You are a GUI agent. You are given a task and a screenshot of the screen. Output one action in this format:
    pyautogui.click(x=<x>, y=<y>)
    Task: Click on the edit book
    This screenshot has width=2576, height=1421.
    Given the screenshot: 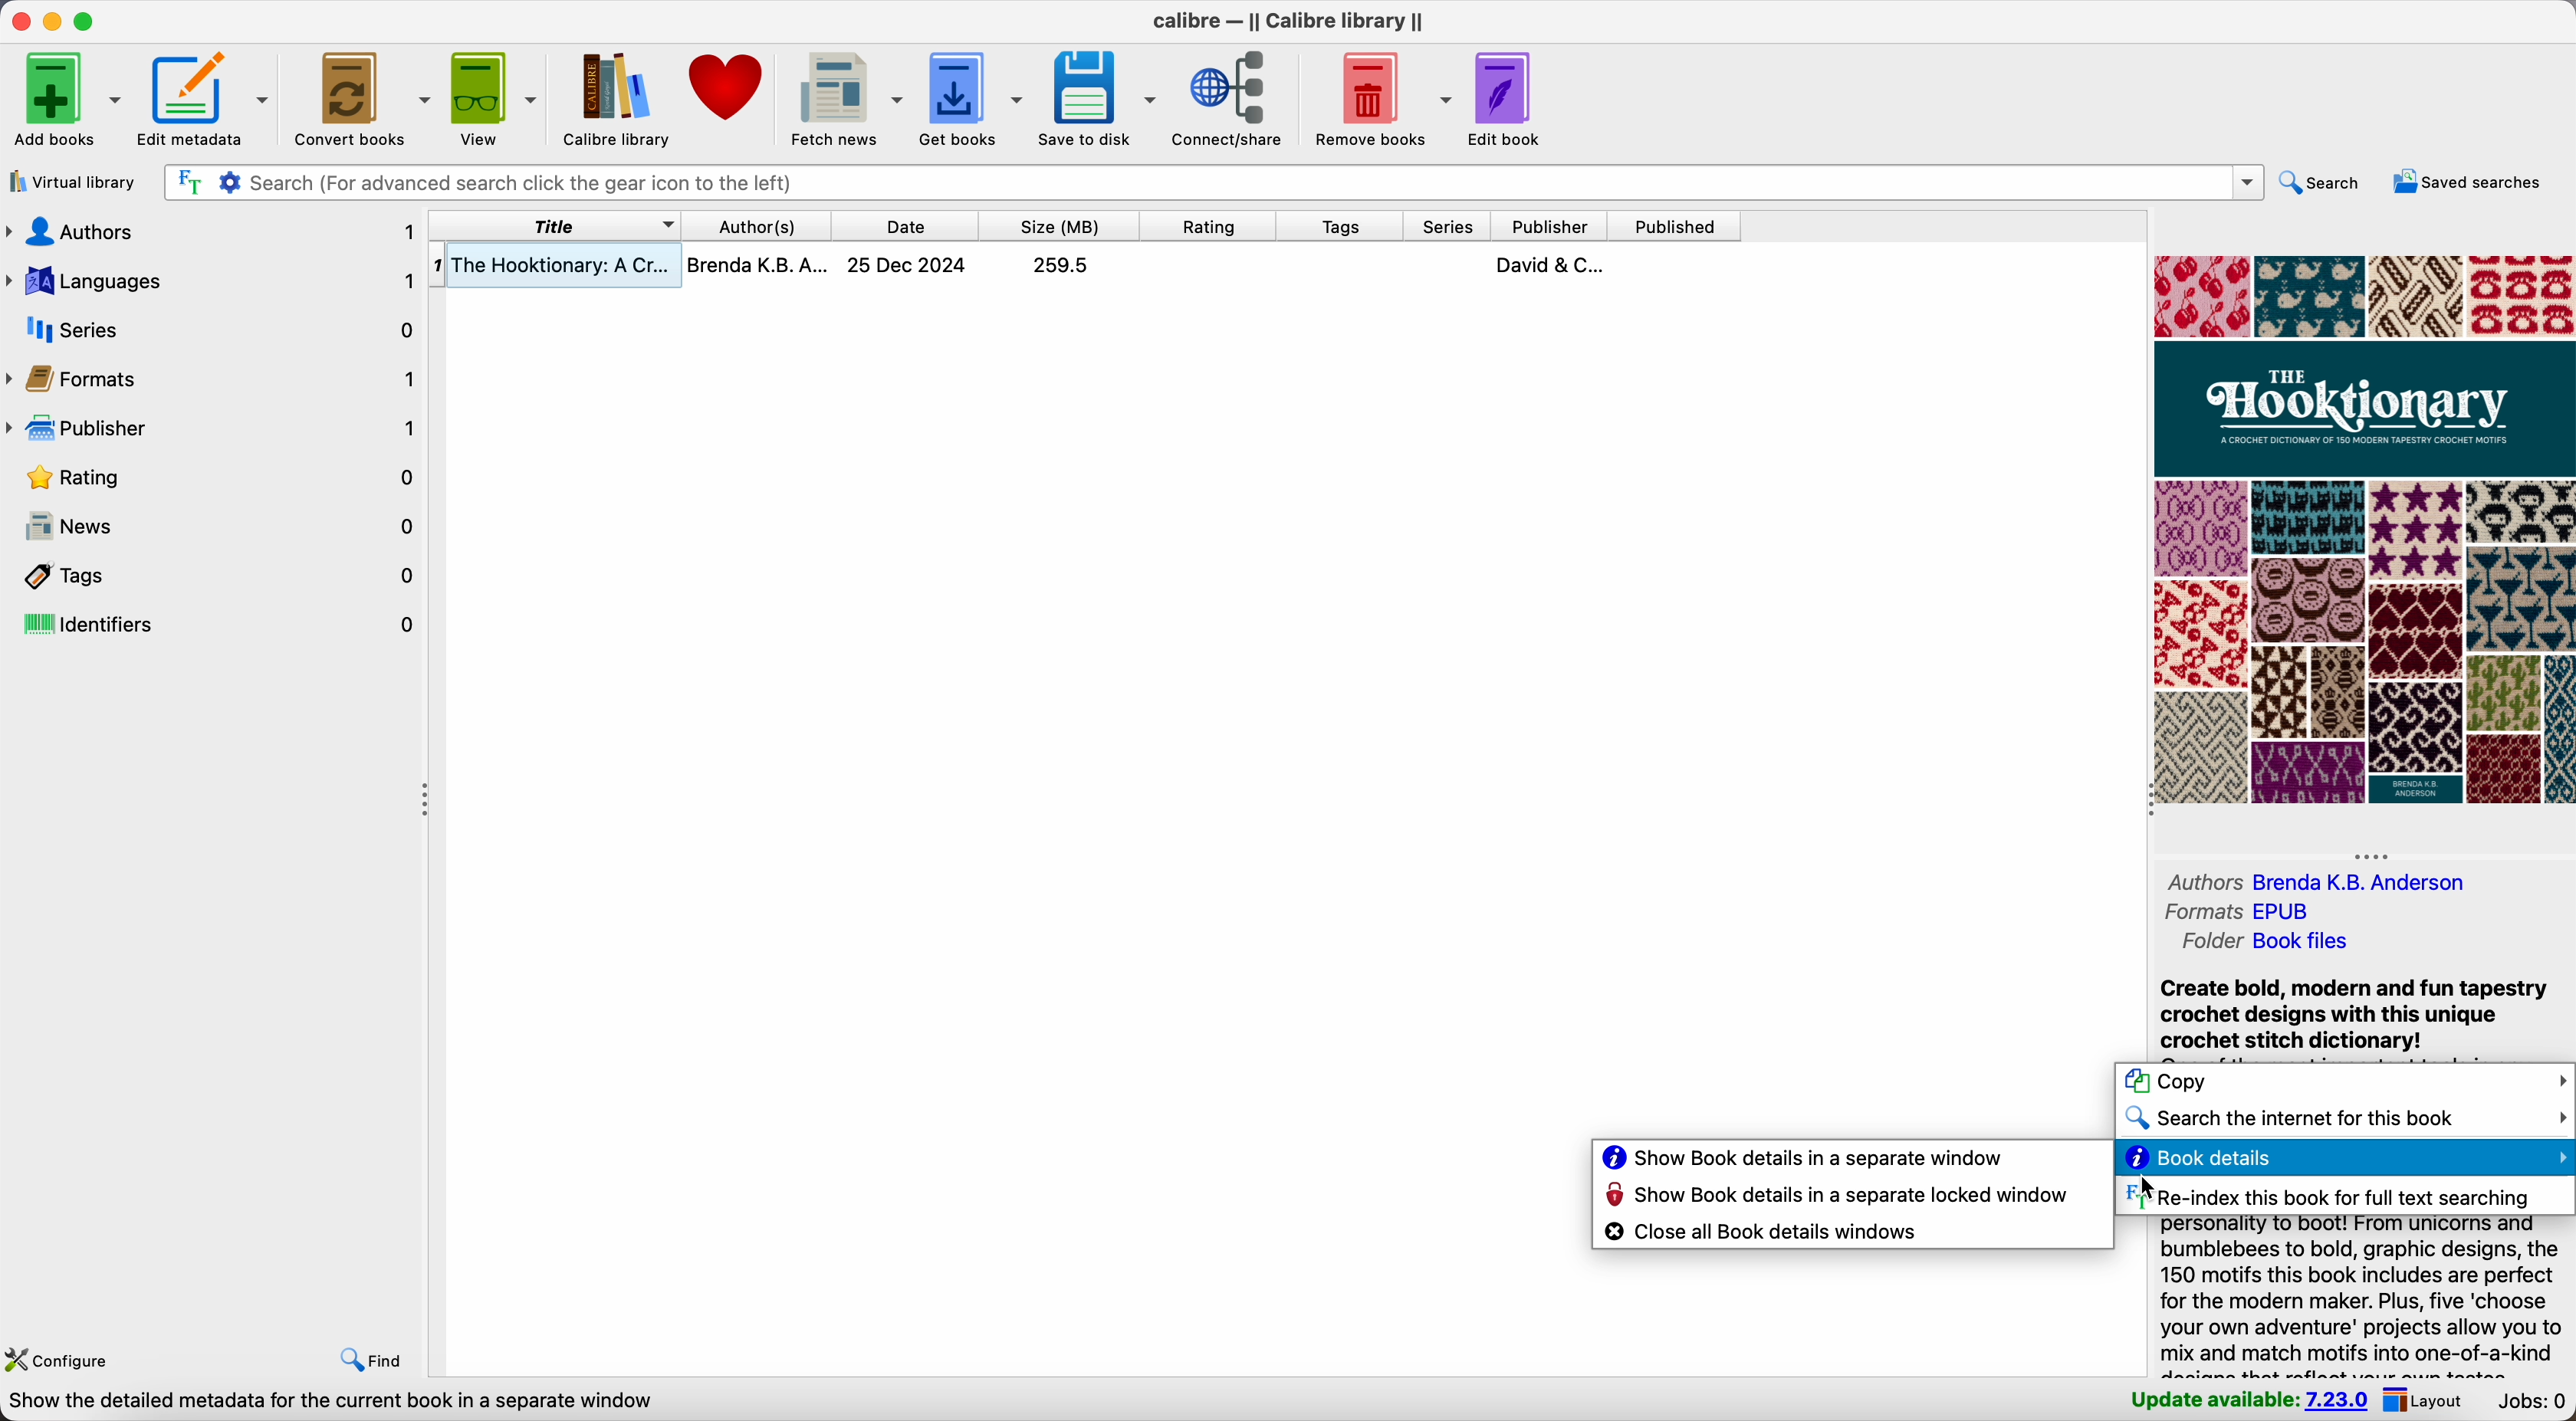 What is the action you would take?
    pyautogui.click(x=1502, y=100)
    